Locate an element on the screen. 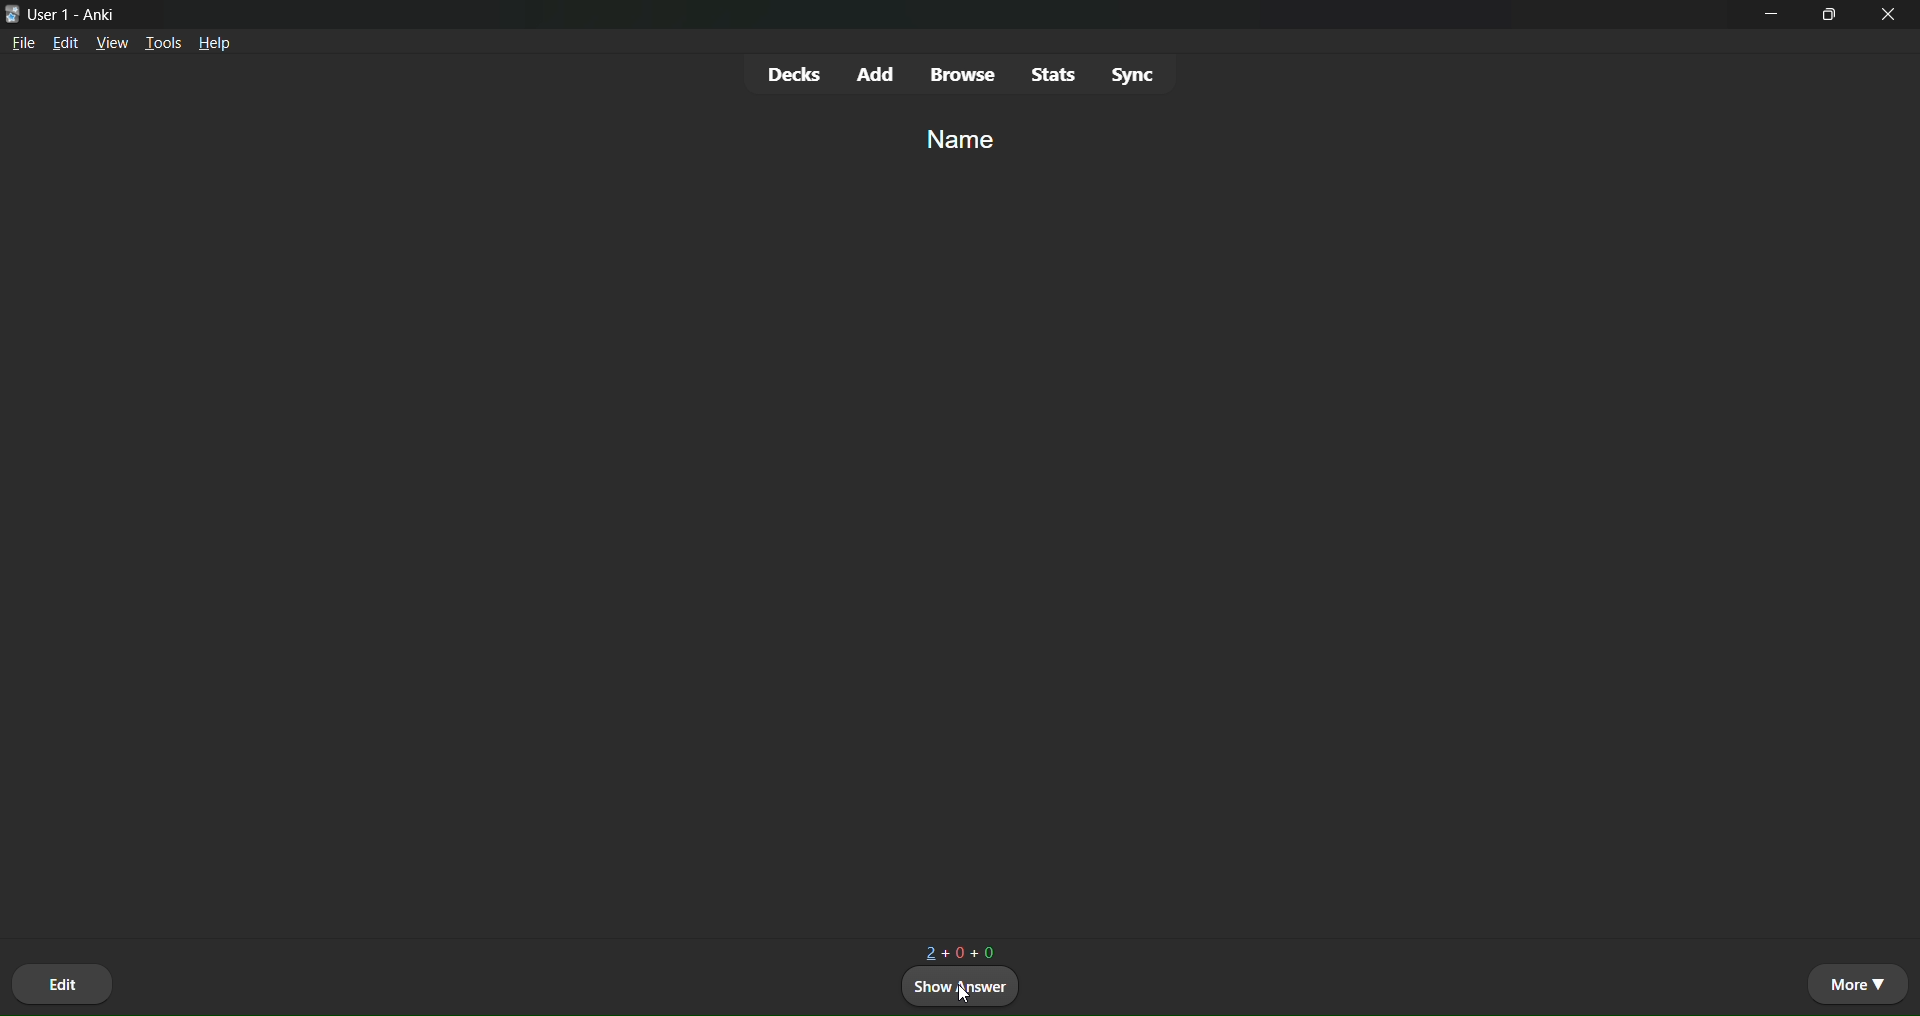  view is located at coordinates (112, 44).